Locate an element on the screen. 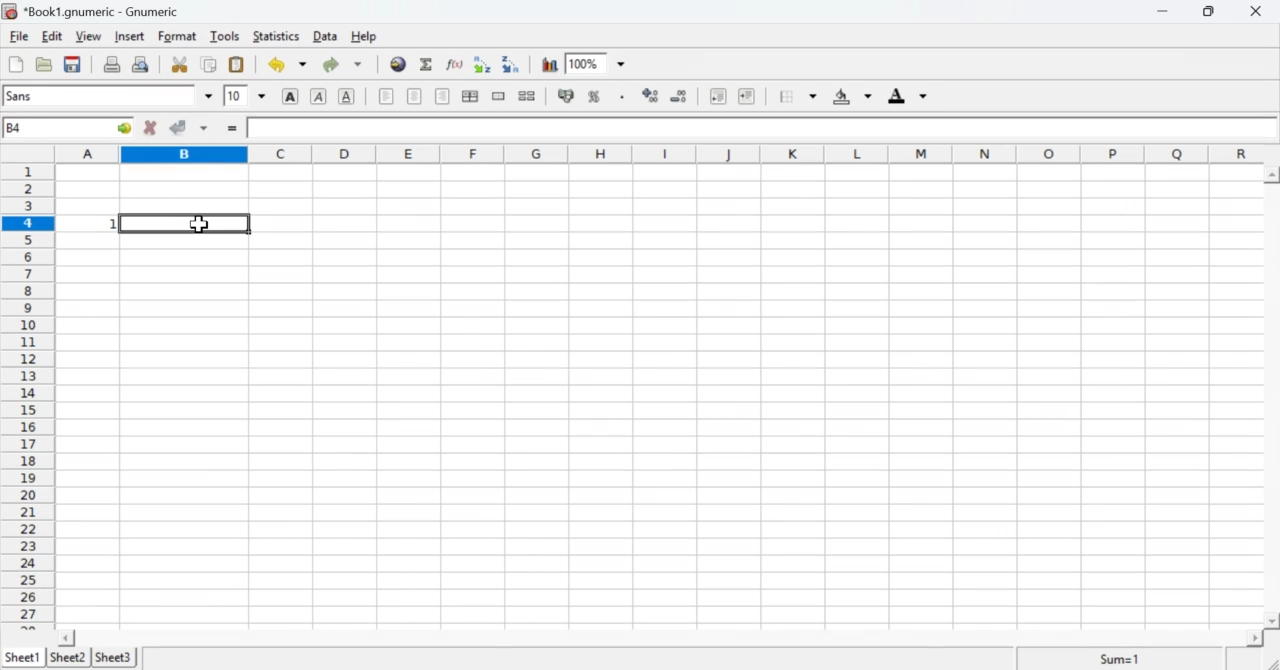 Image resolution: width=1280 pixels, height=670 pixels. numbering column is located at coordinates (26, 396).